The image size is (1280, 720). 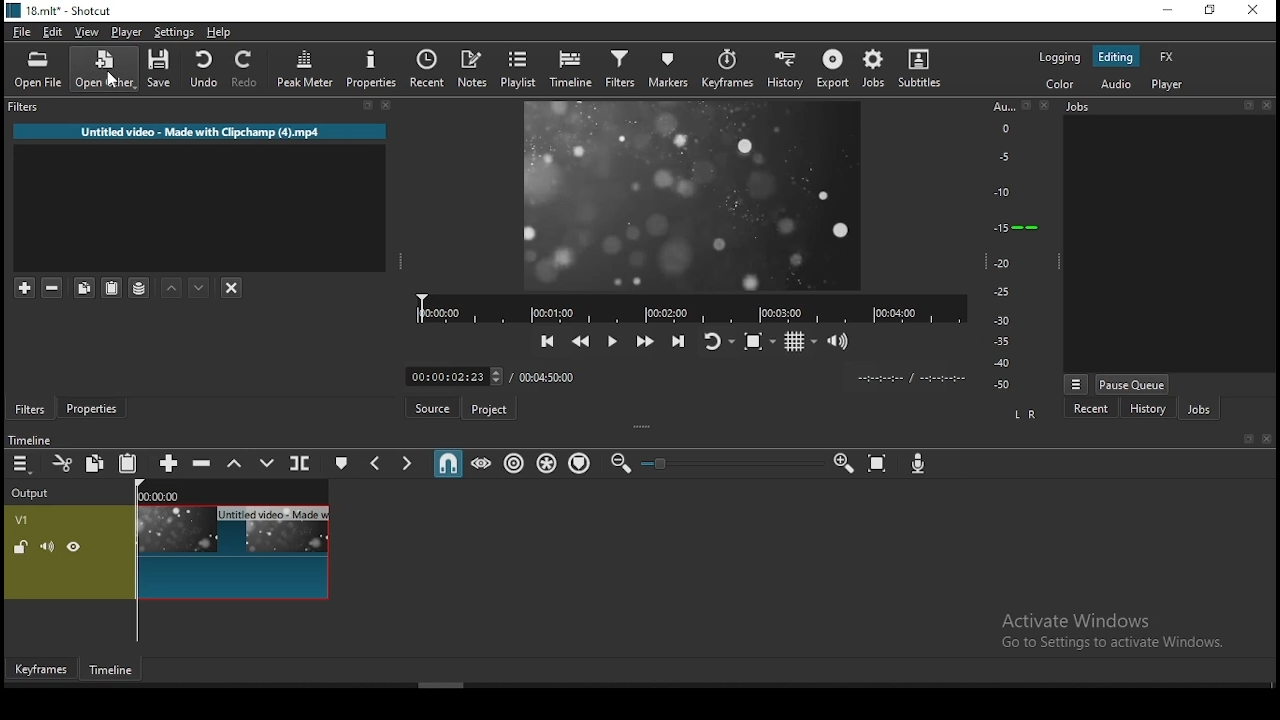 I want to click on play quickly backward, so click(x=581, y=341).